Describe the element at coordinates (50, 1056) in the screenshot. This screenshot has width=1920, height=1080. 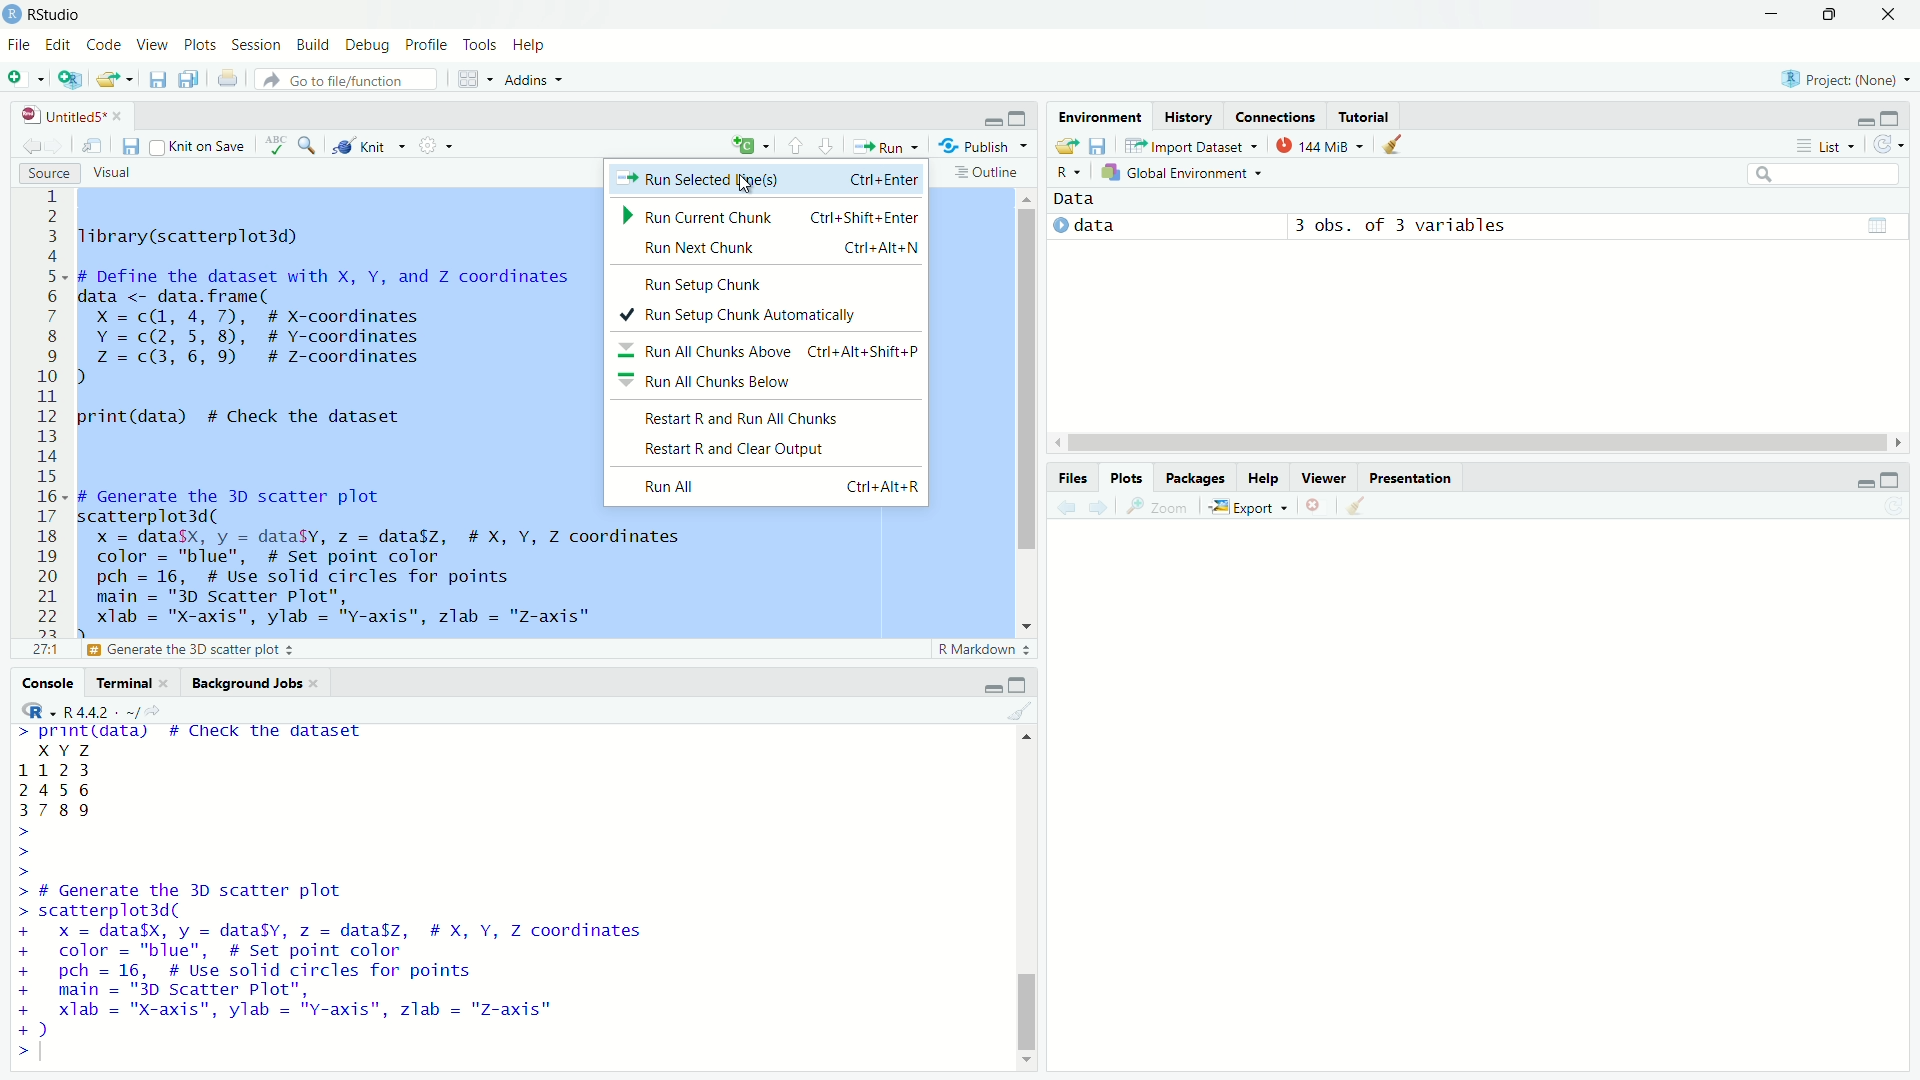
I see `typing cursor` at that location.